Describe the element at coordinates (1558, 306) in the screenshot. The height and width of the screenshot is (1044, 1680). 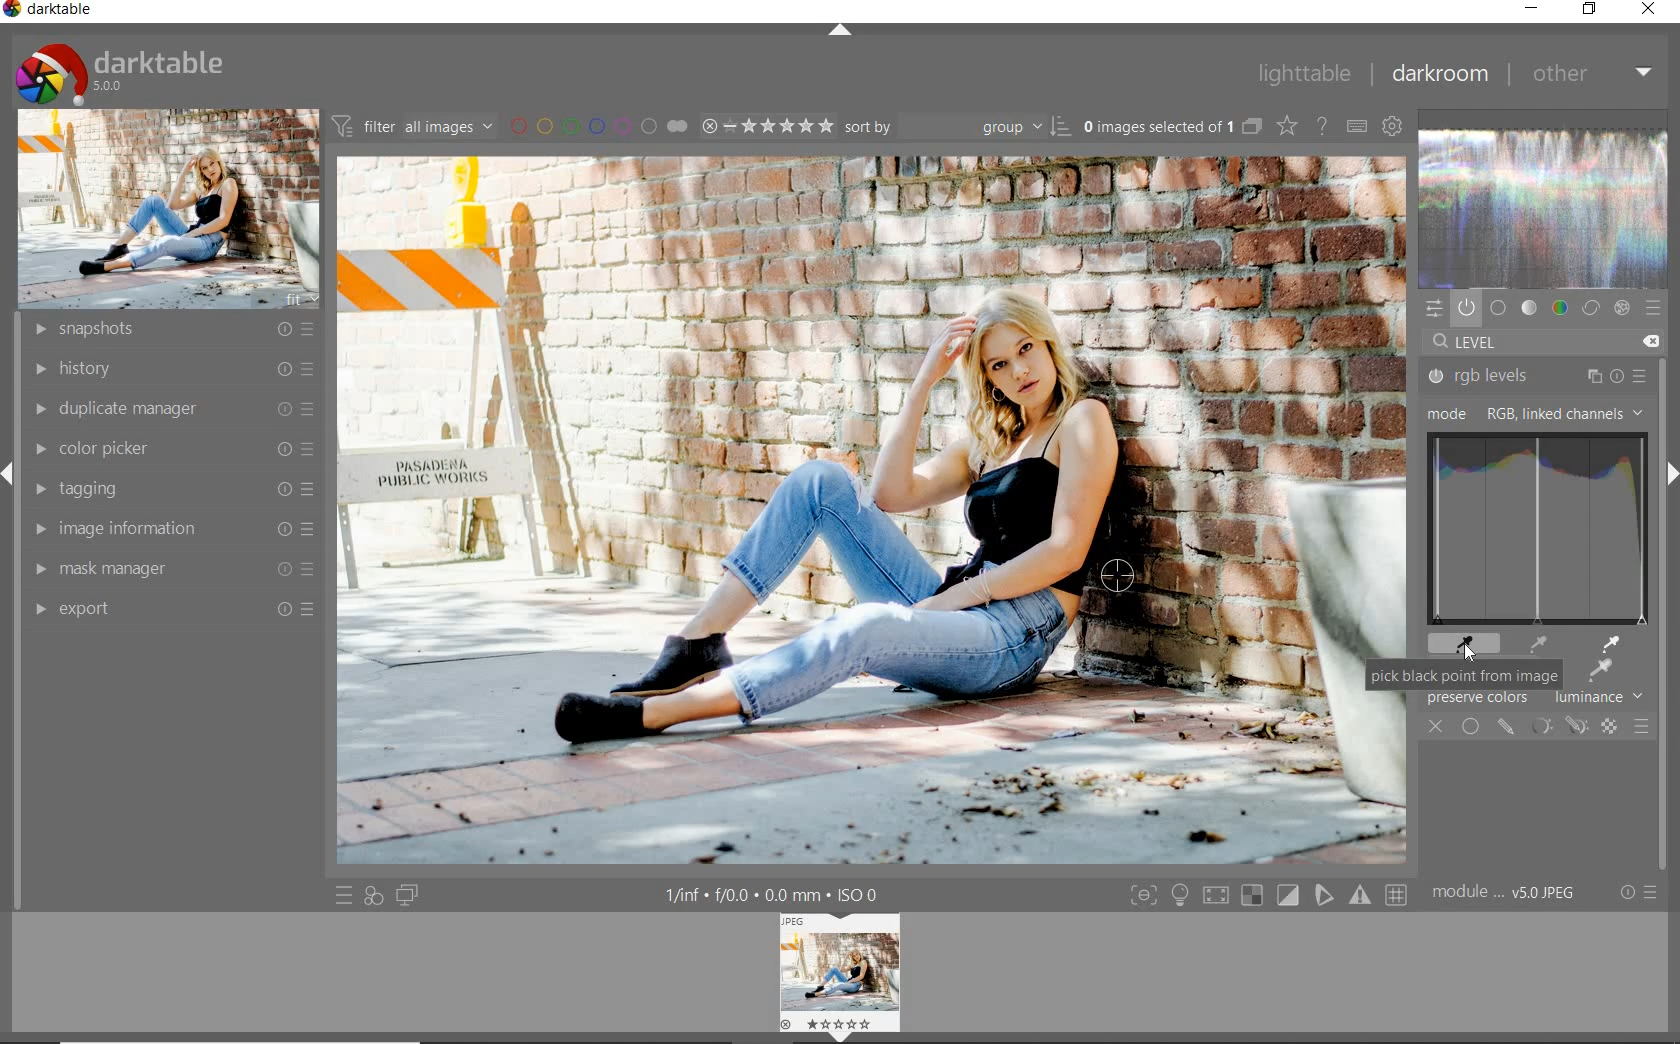
I see `color` at that location.